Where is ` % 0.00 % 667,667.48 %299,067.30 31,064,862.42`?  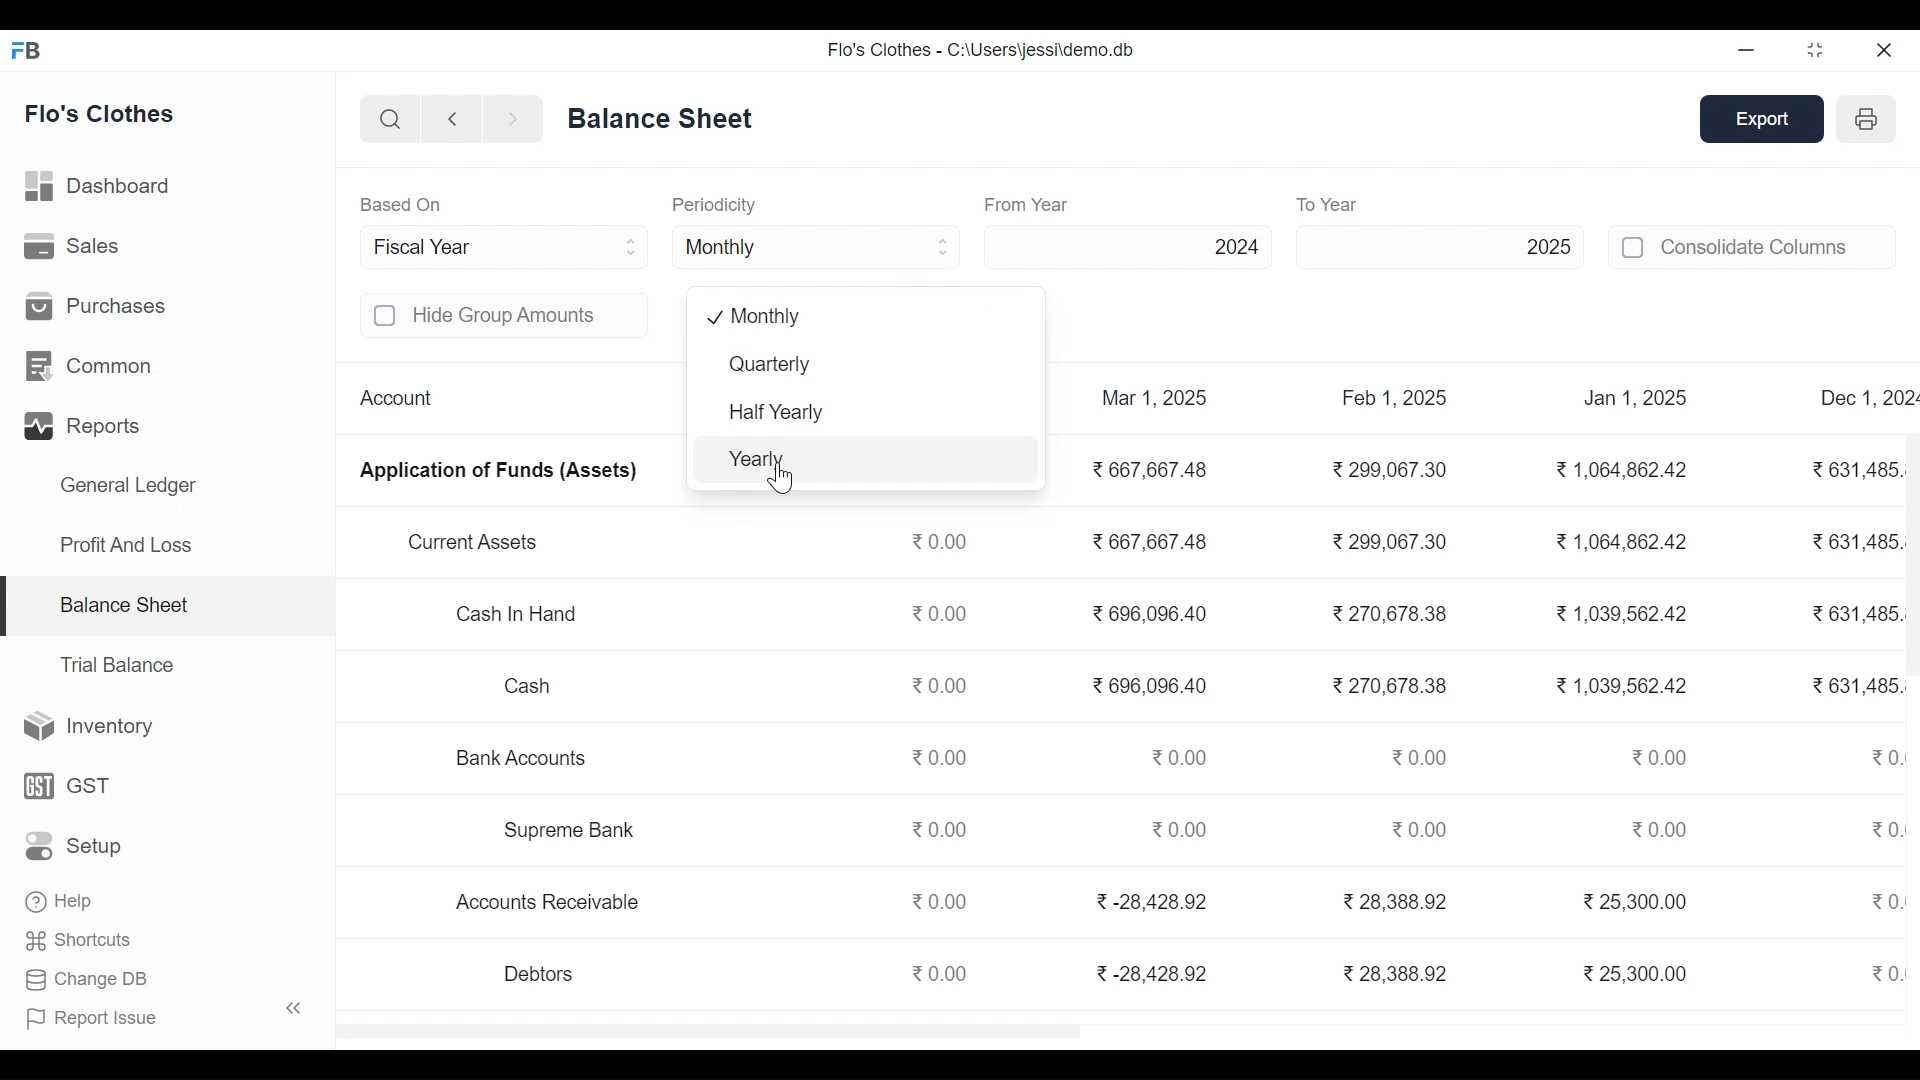
 % 0.00 % 667,667.48 %299,067.30 31,064,862.42 is located at coordinates (1400, 470).